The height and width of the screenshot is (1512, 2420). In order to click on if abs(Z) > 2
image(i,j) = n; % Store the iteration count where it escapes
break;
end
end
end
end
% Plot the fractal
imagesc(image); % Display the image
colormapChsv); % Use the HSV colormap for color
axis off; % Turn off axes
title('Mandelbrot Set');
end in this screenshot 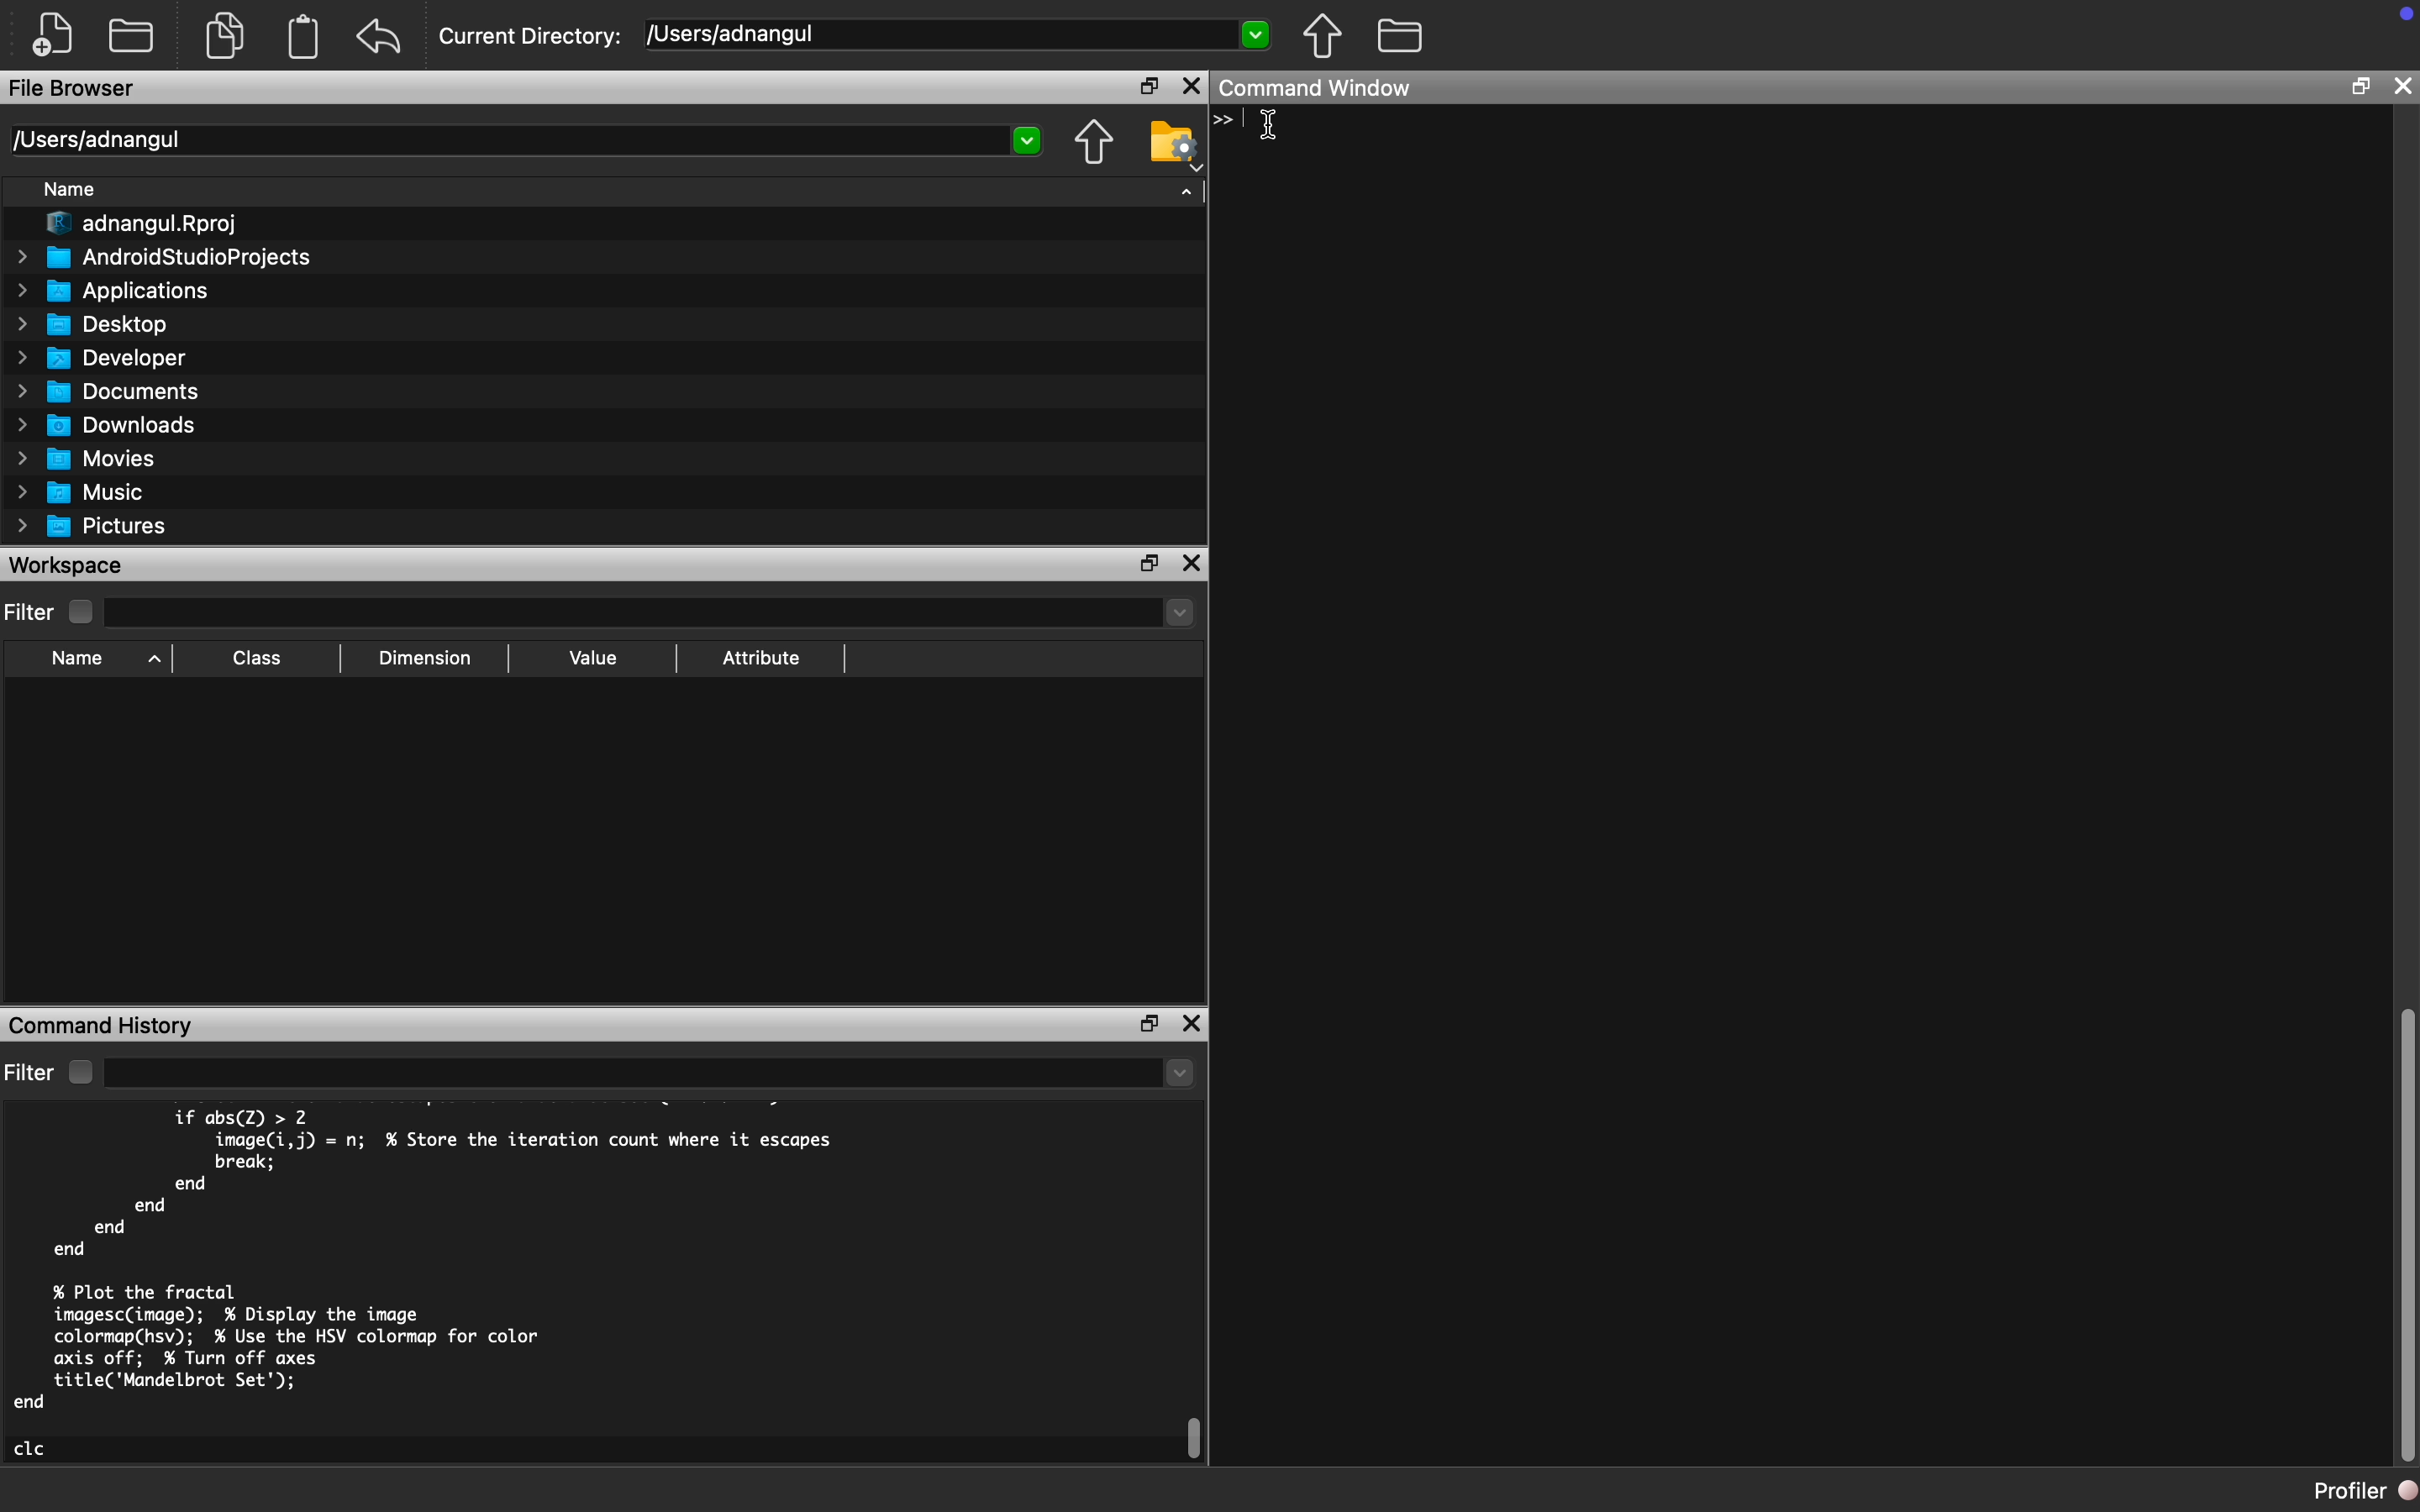, I will do `click(431, 1259)`.